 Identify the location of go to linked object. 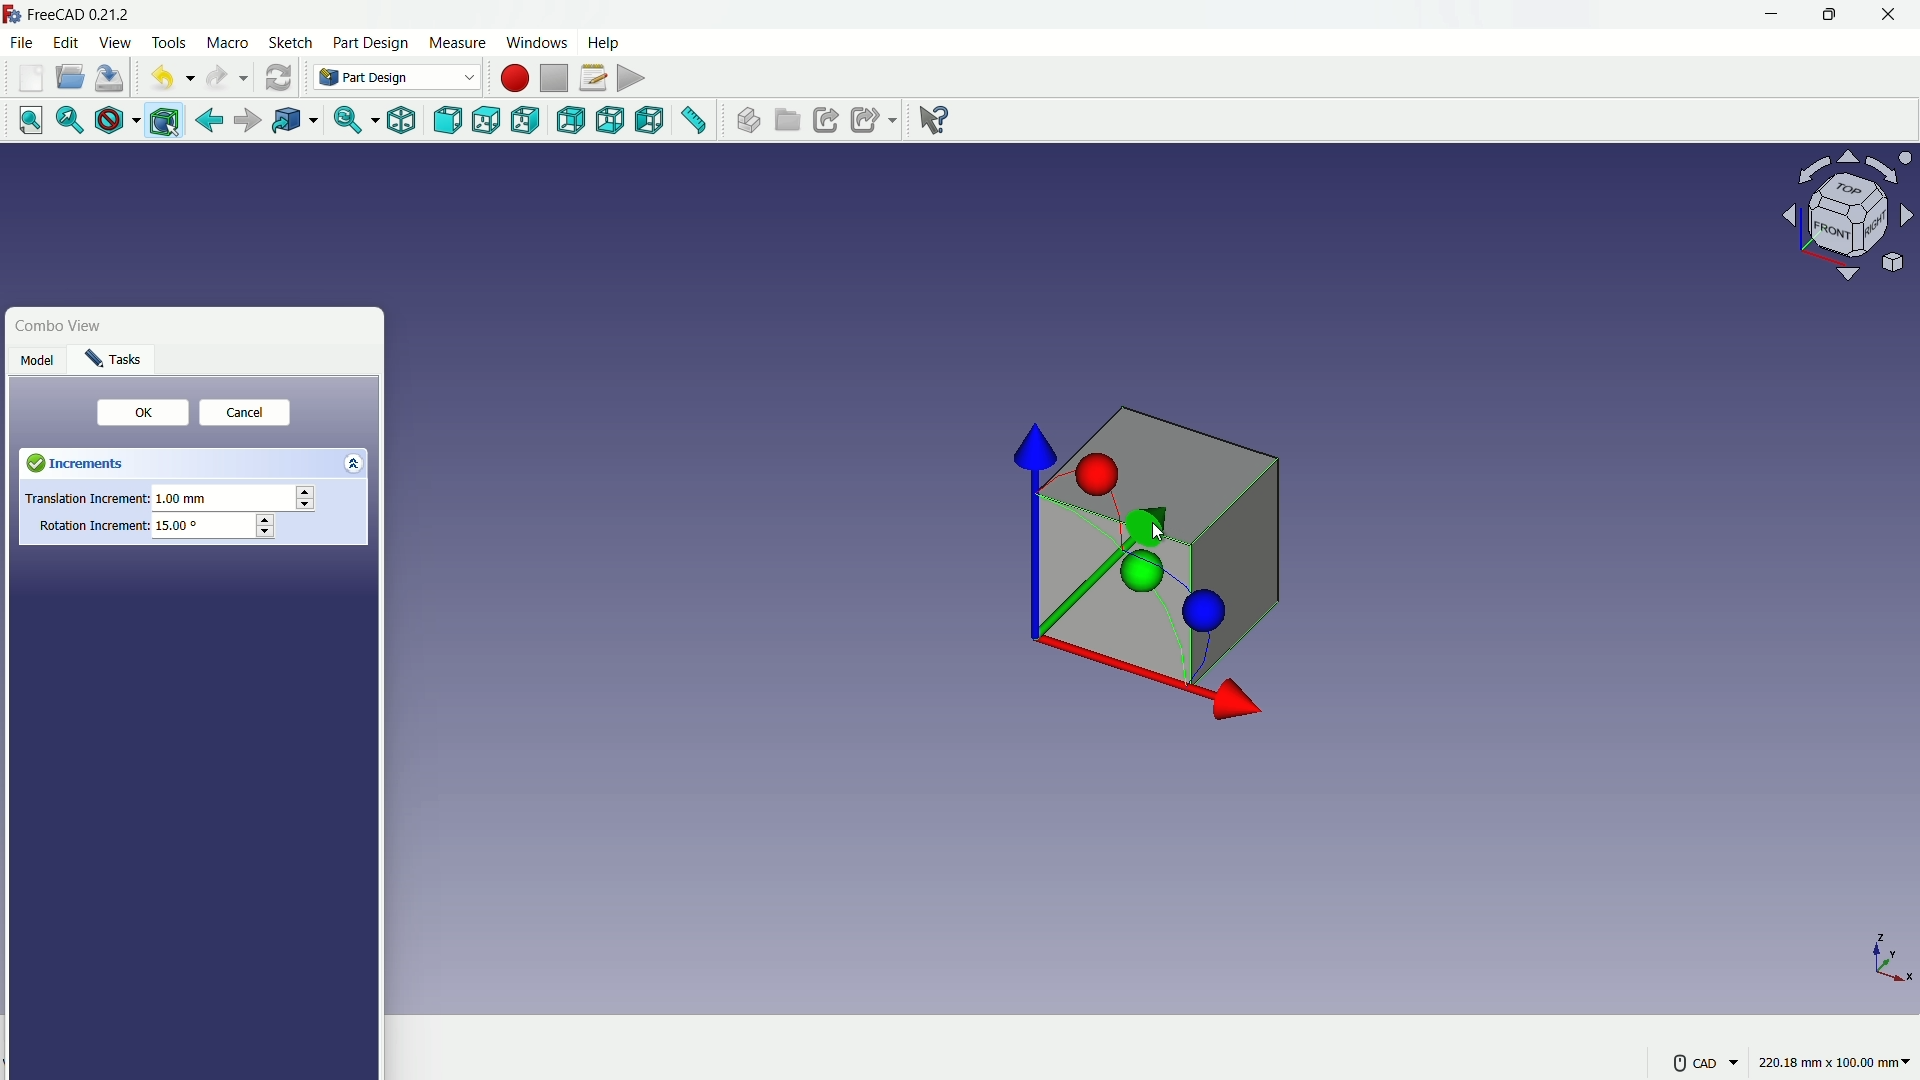
(293, 122).